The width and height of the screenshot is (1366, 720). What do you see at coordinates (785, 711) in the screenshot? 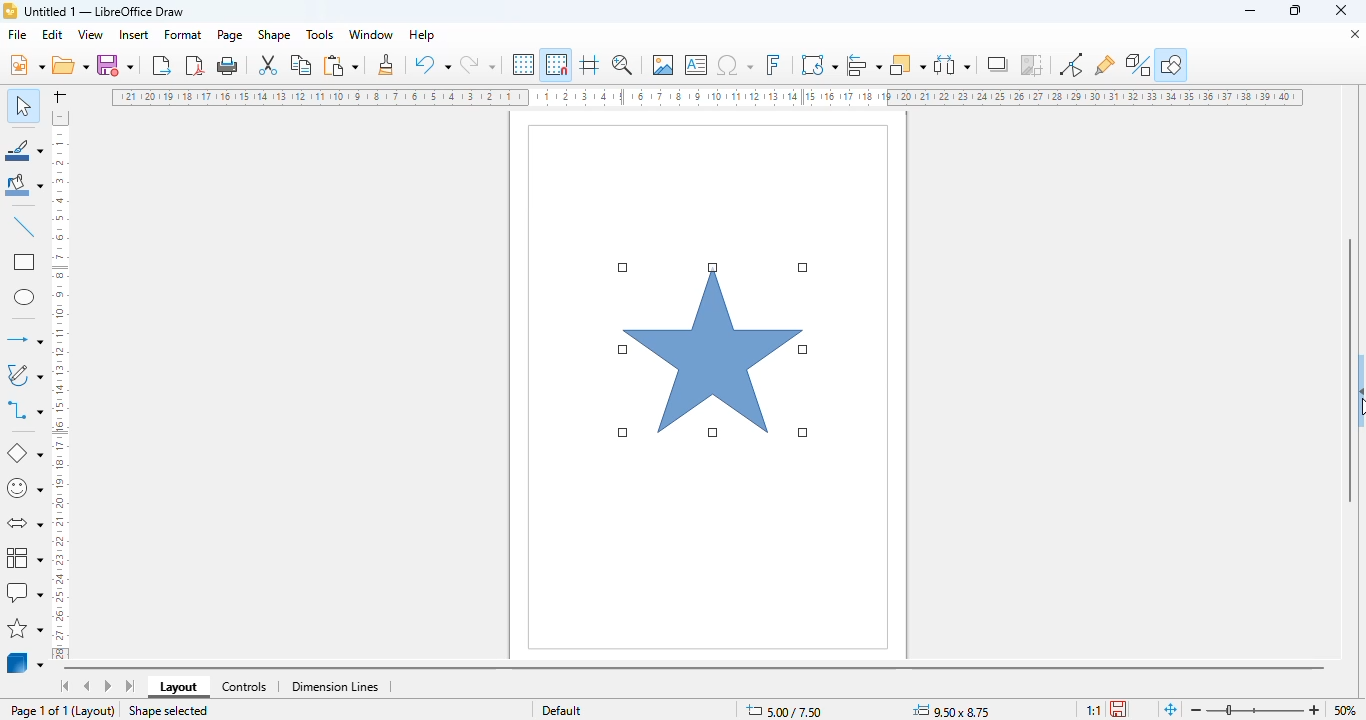
I see `change in X&Y coordinates` at bounding box center [785, 711].